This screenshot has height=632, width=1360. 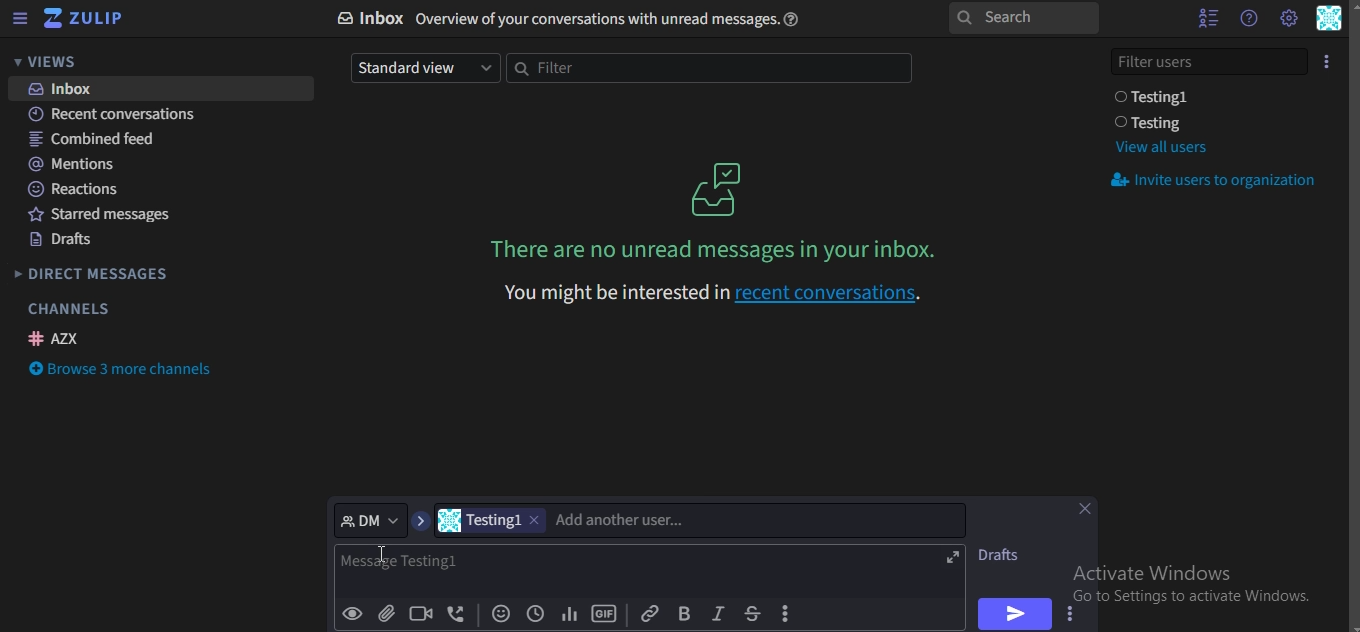 I want to click on main menu, so click(x=1288, y=18).